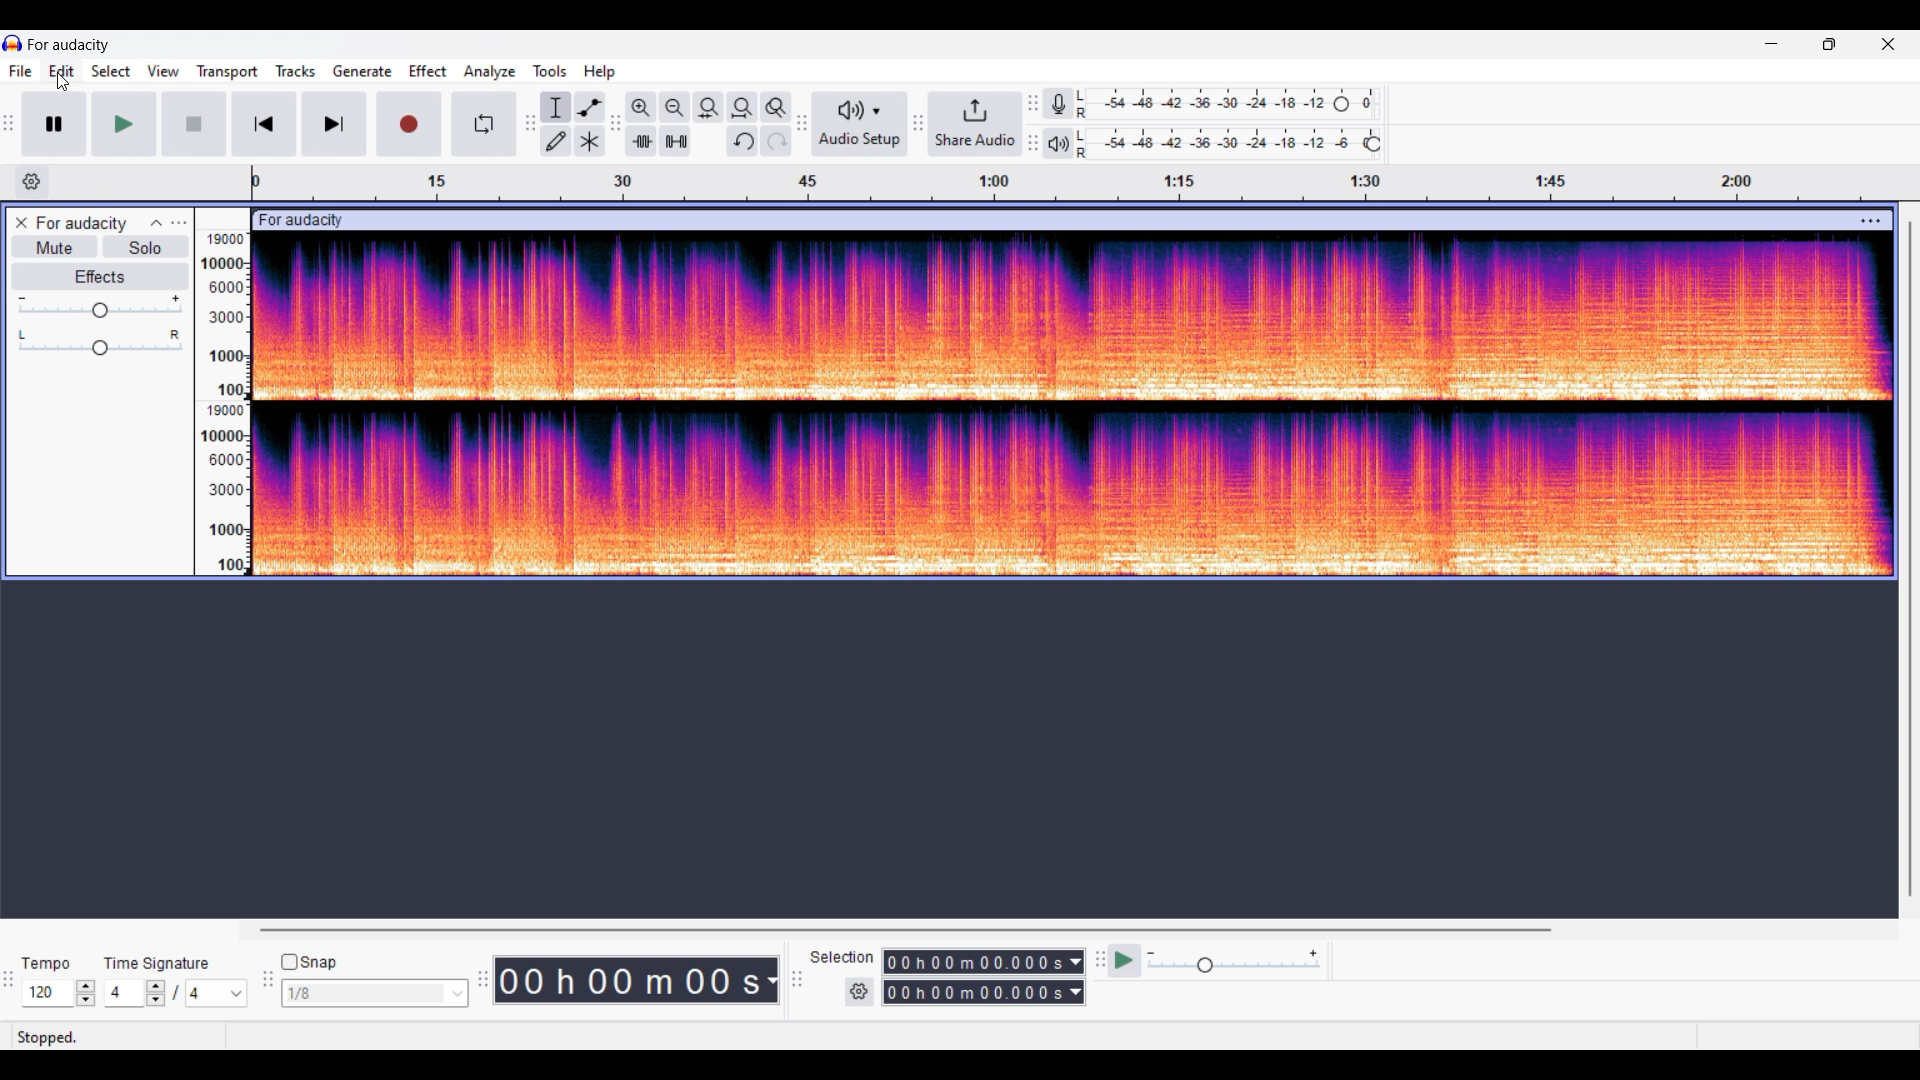 Image resolution: width=1920 pixels, height=1080 pixels. What do you see at coordinates (1226, 104) in the screenshot?
I see `Recording level` at bounding box center [1226, 104].